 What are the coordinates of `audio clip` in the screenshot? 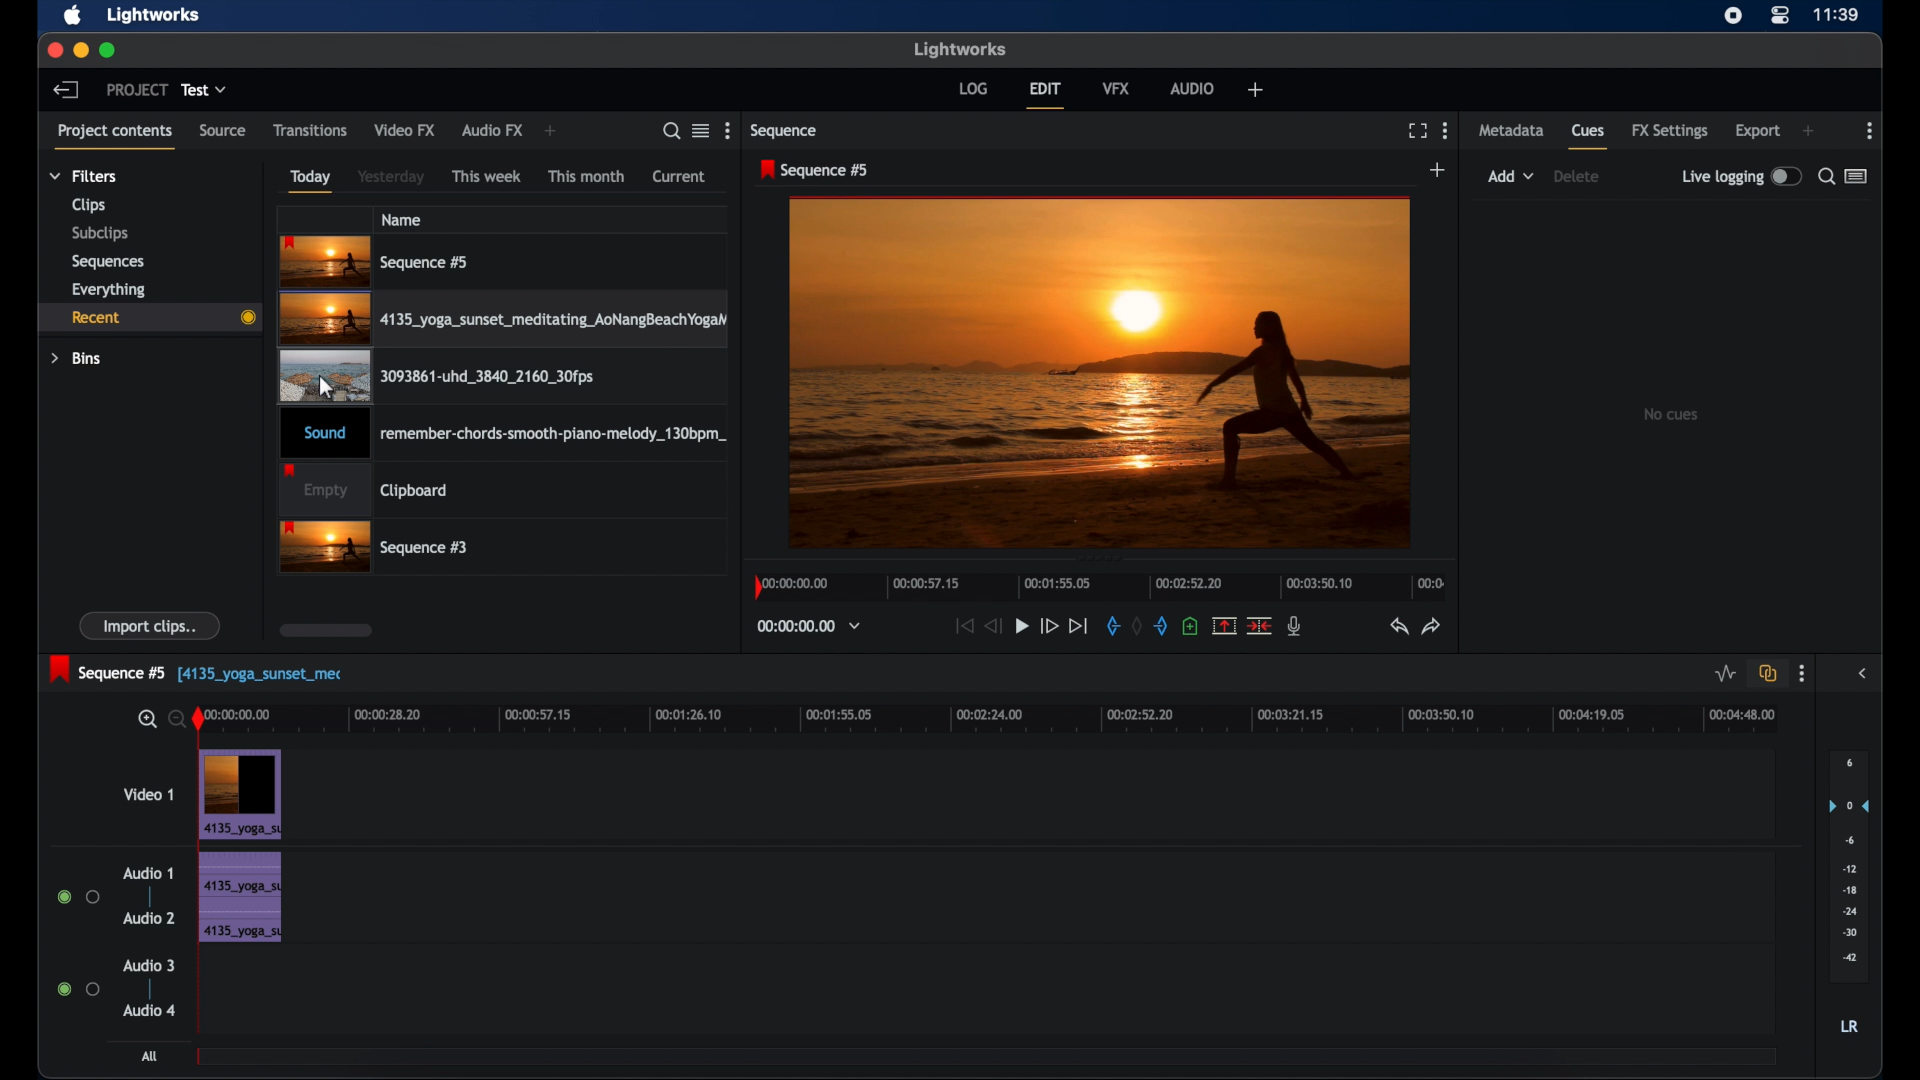 It's located at (500, 434).